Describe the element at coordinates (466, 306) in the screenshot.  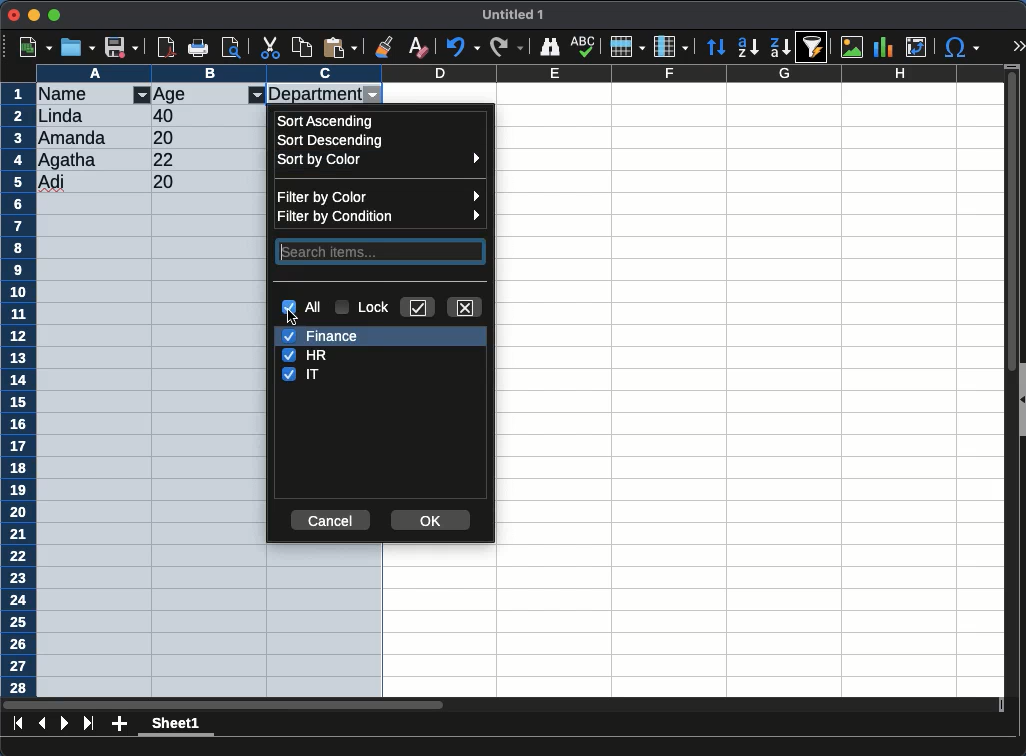
I see `close` at that location.